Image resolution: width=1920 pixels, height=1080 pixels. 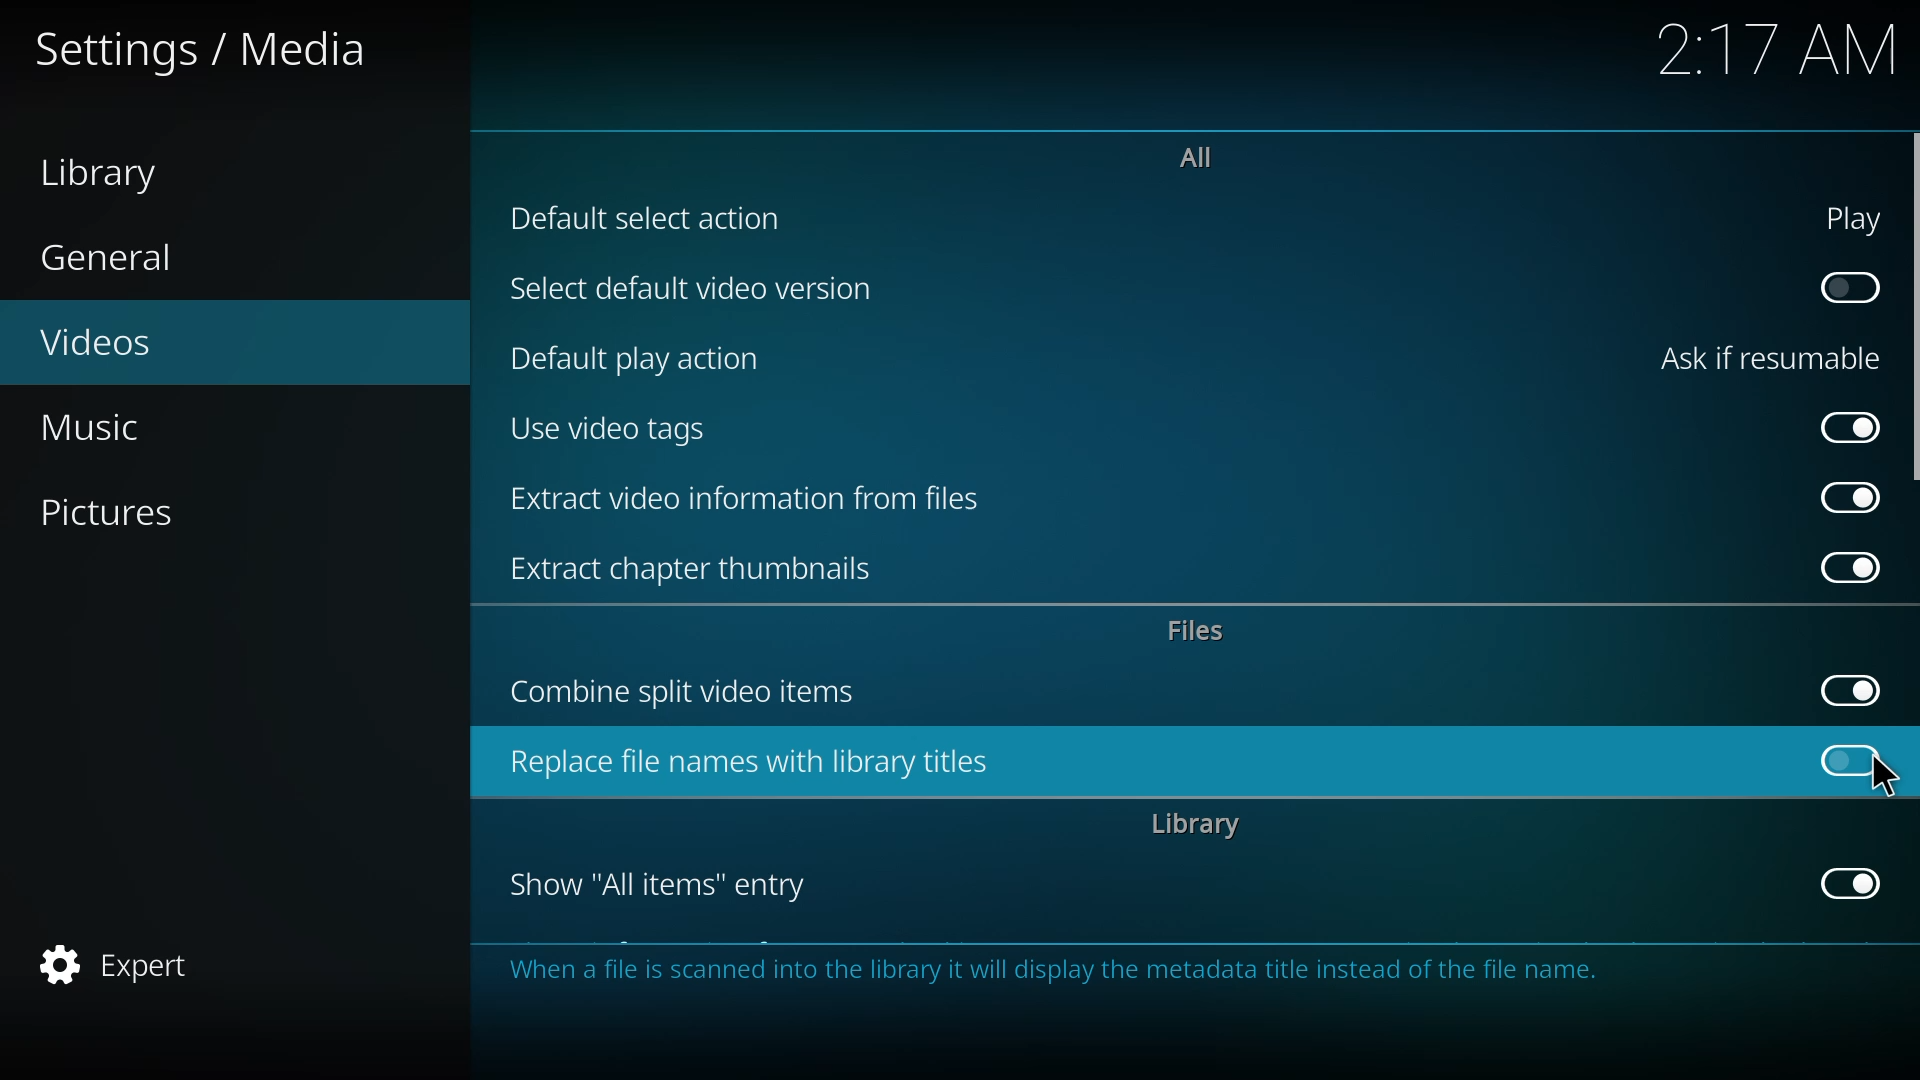 What do you see at coordinates (1846, 569) in the screenshot?
I see `enabled` at bounding box center [1846, 569].